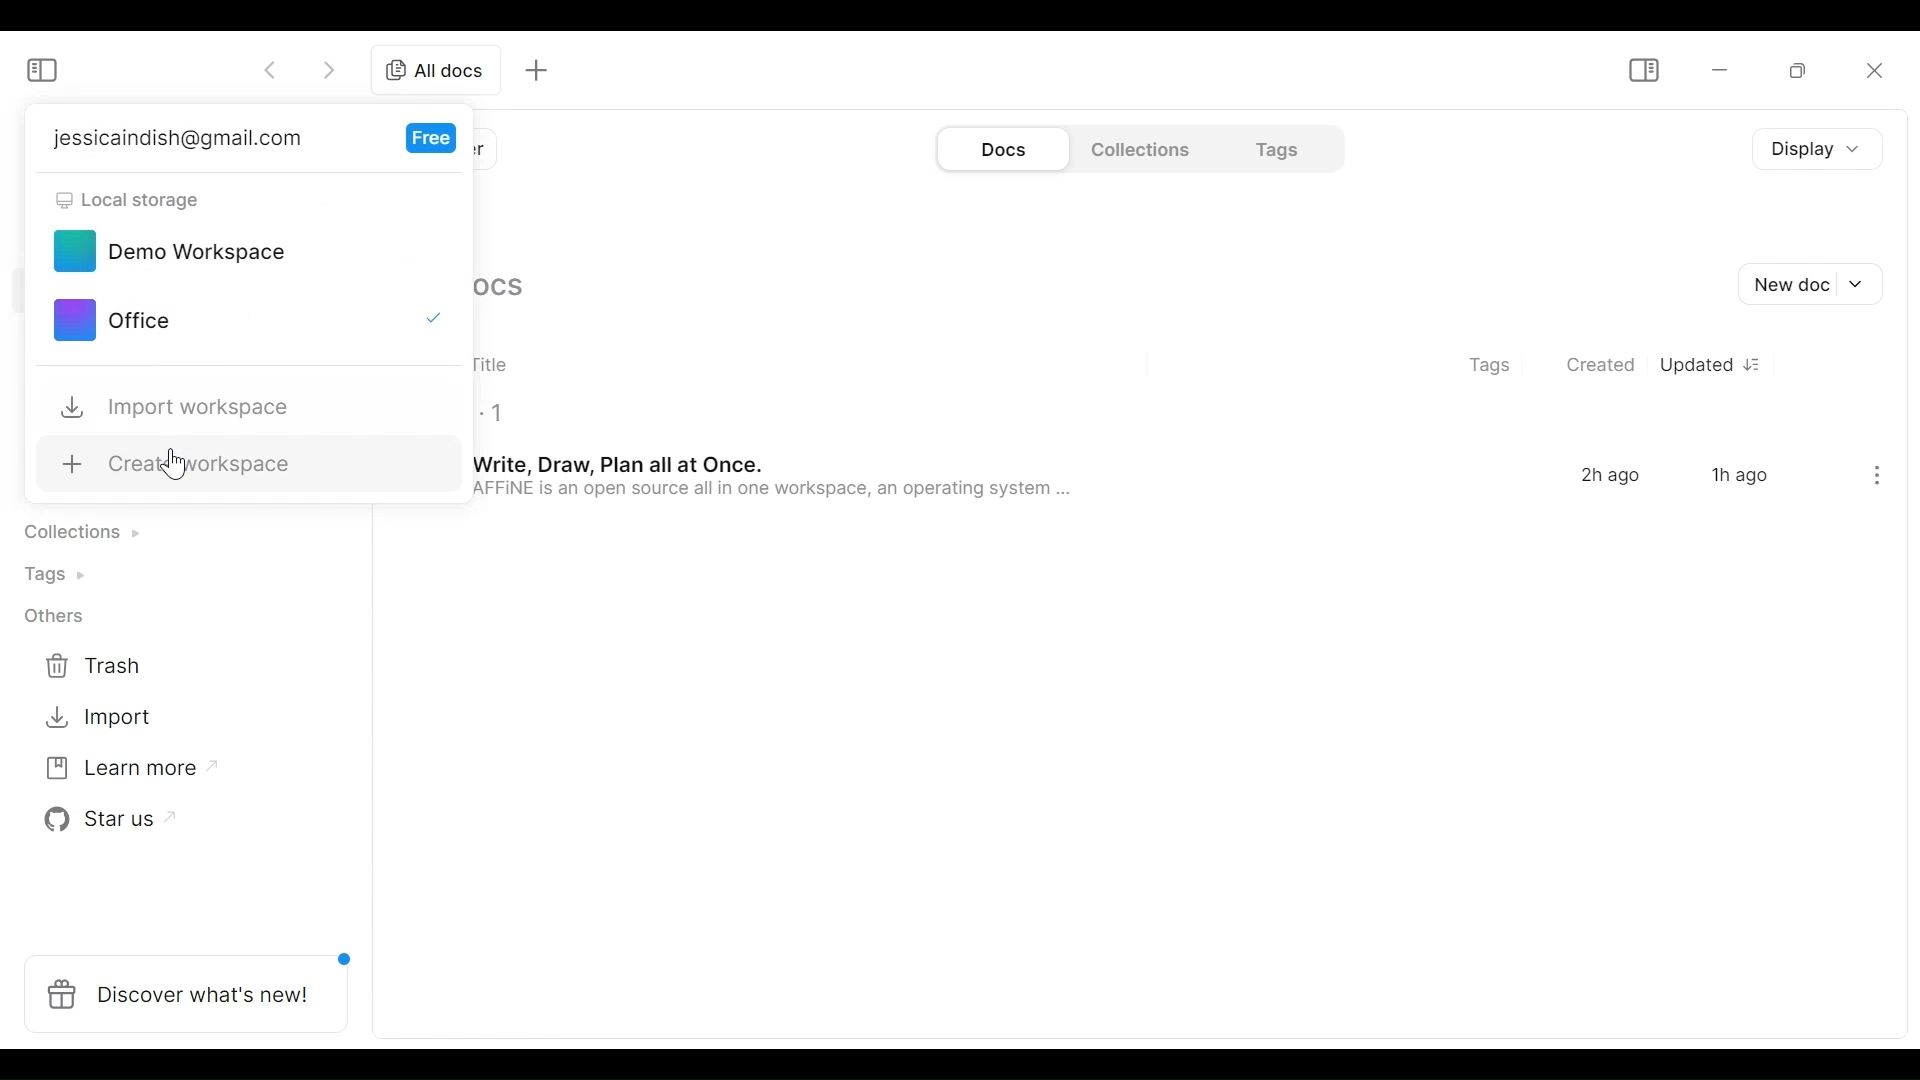 The height and width of the screenshot is (1080, 1920). What do you see at coordinates (1137, 150) in the screenshot?
I see `Collections` at bounding box center [1137, 150].